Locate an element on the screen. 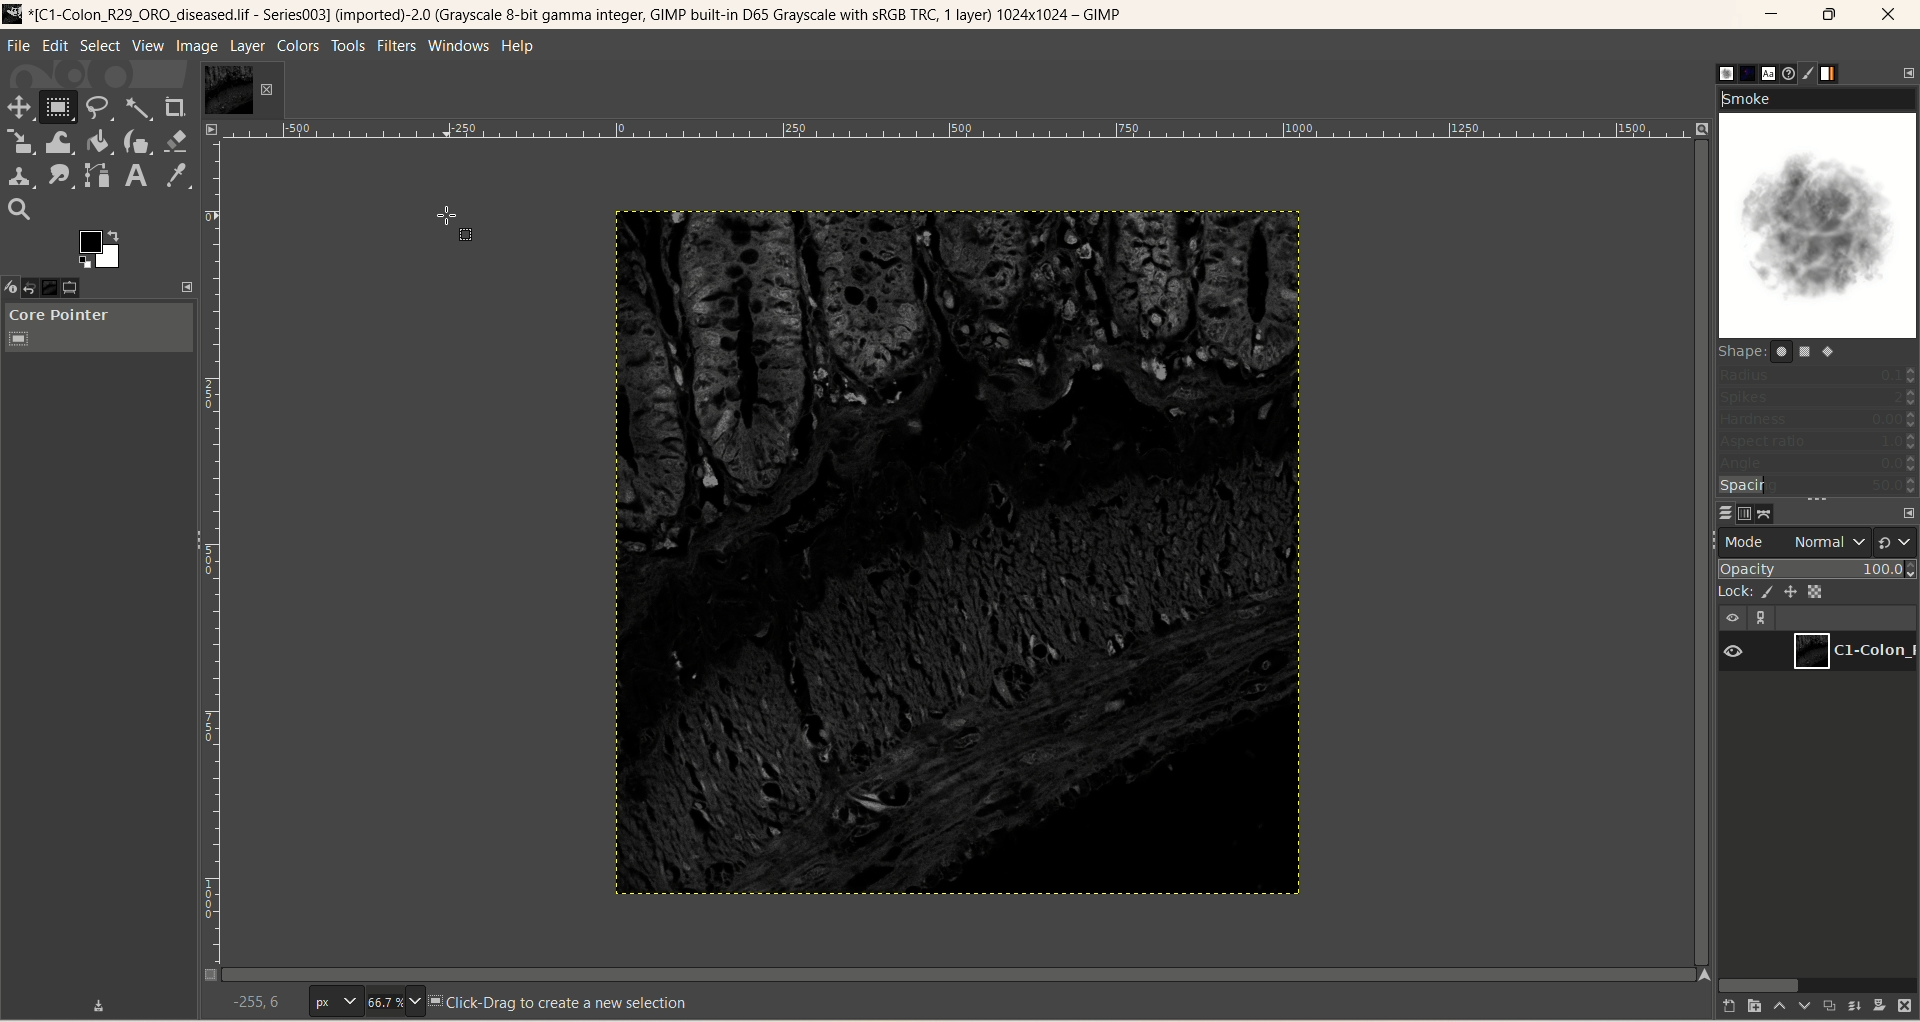 The width and height of the screenshot is (1920, 1022). active foreground/background color is located at coordinates (100, 249).